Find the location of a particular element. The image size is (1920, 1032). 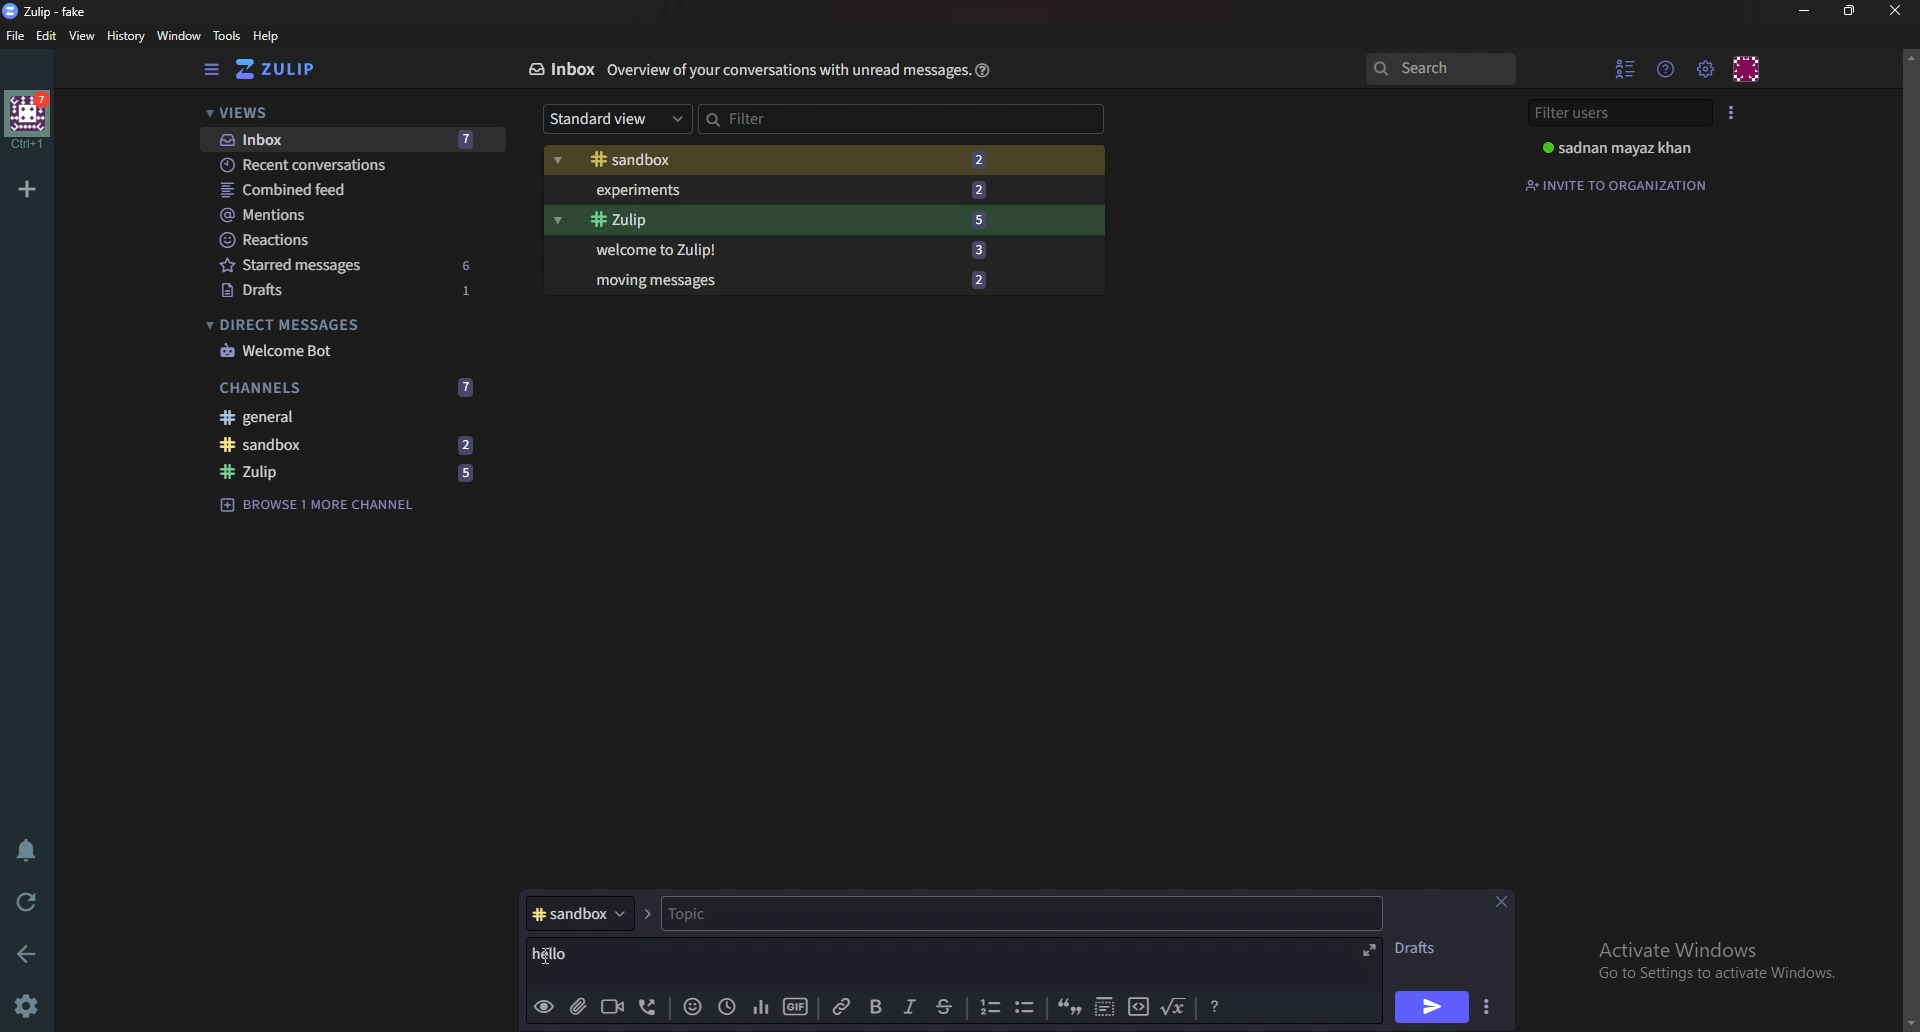

Video call is located at coordinates (611, 1010).